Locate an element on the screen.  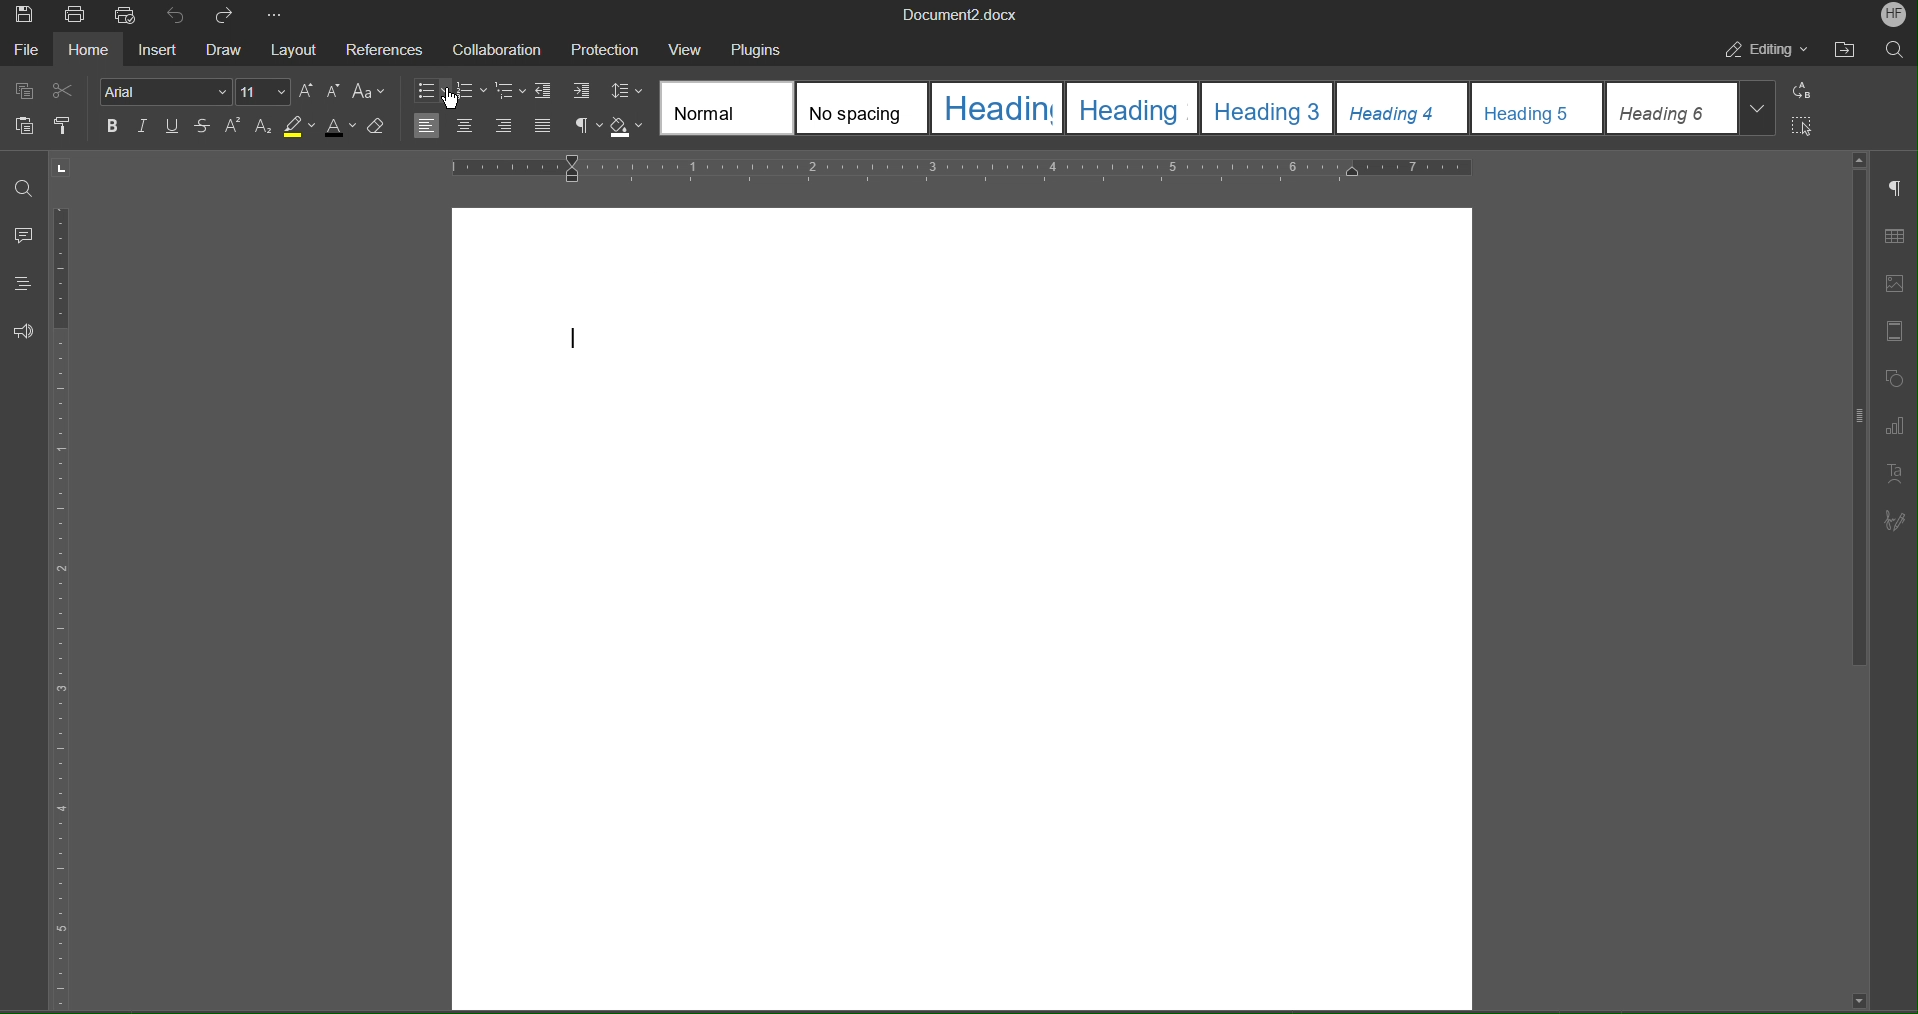
Decrease Indent is located at coordinates (546, 89).